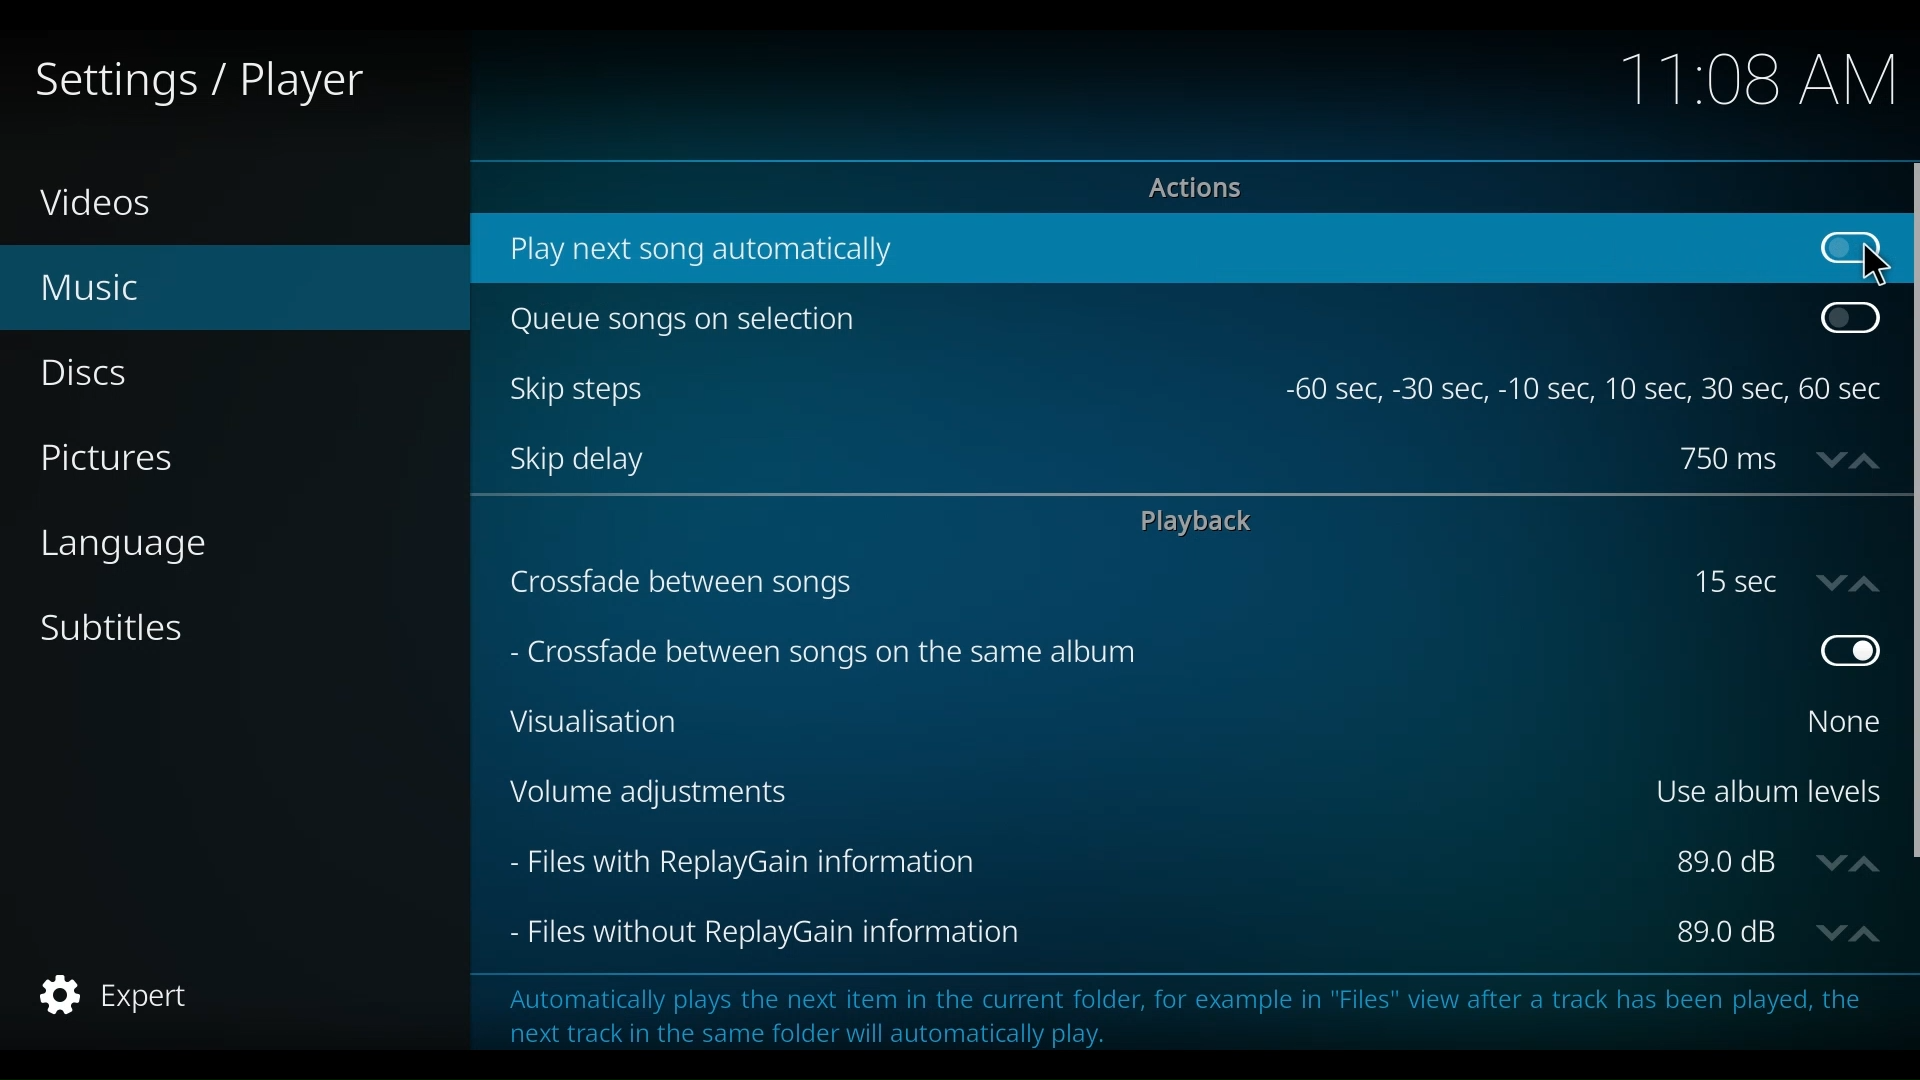 This screenshot has width=1920, height=1080. Describe the element at coordinates (1089, 581) in the screenshot. I see `Crossfade between songs` at that location.